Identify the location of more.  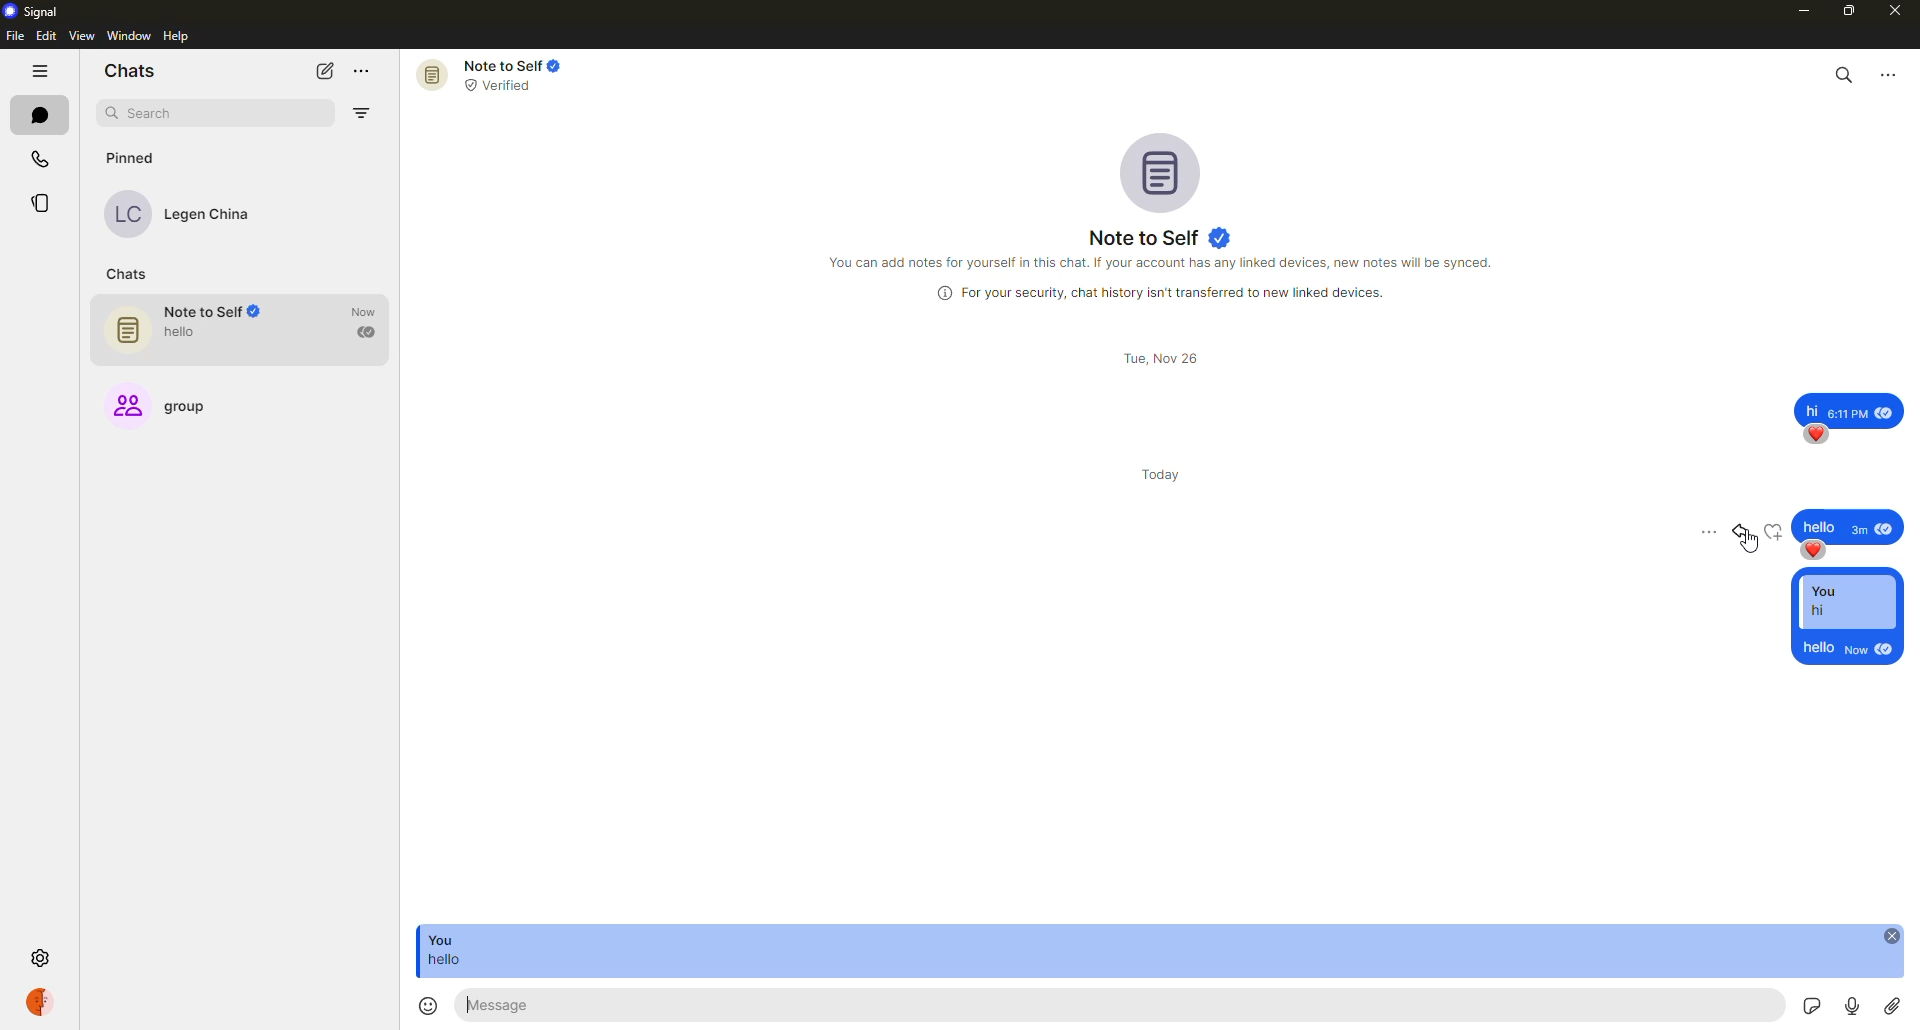
(1713, 536).